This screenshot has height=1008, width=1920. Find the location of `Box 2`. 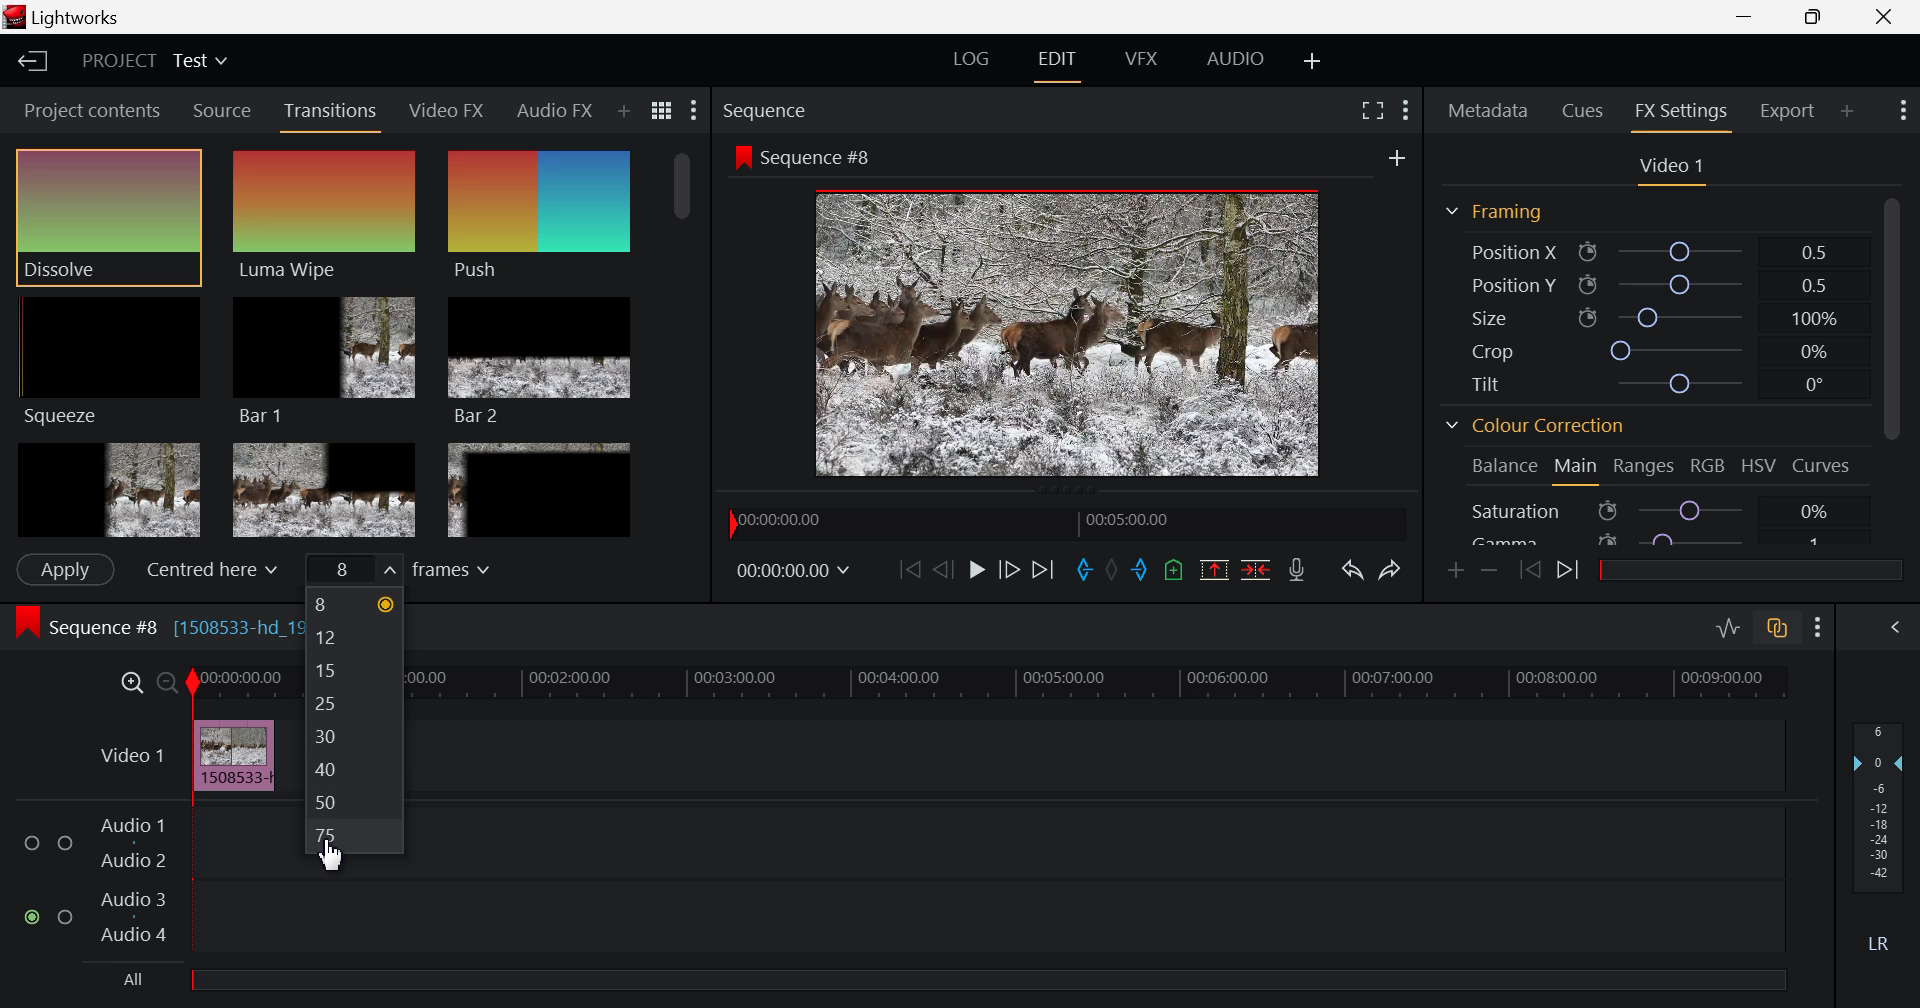

Box 2 is located at coordinates (326, 489).